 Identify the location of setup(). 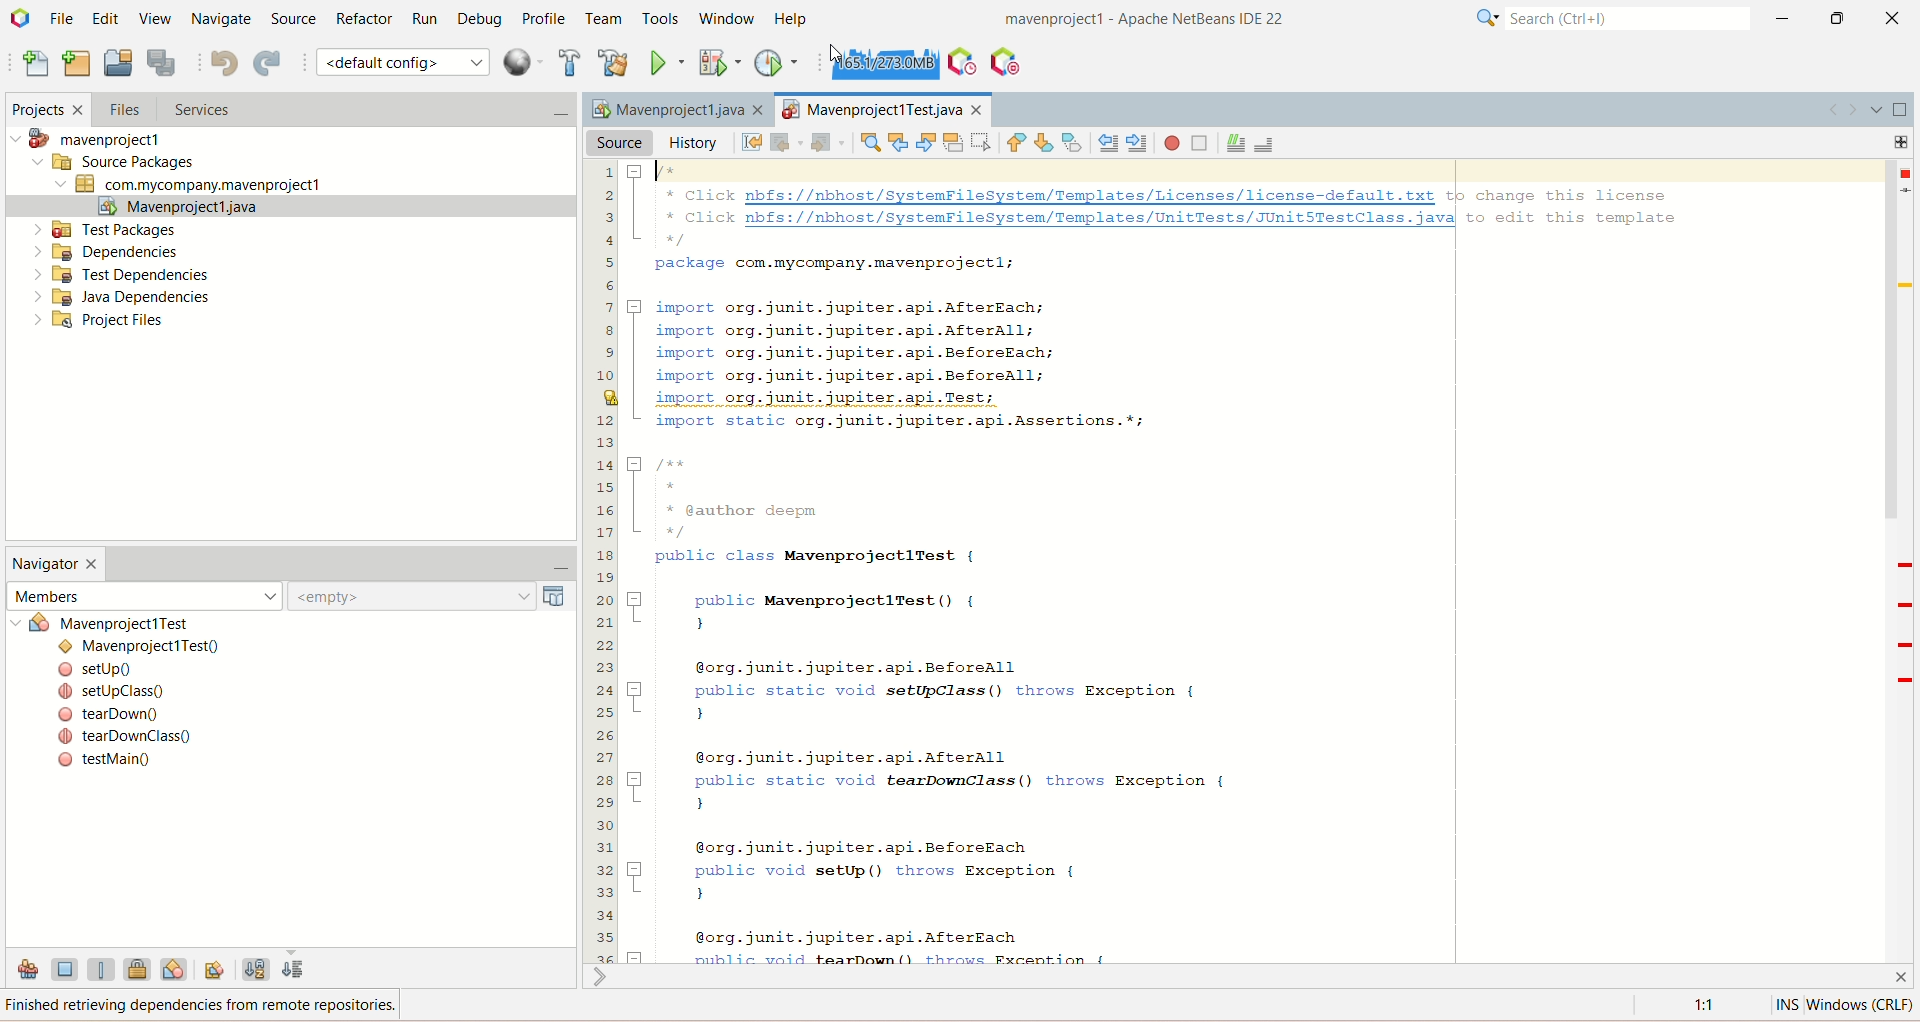
(152, 668).